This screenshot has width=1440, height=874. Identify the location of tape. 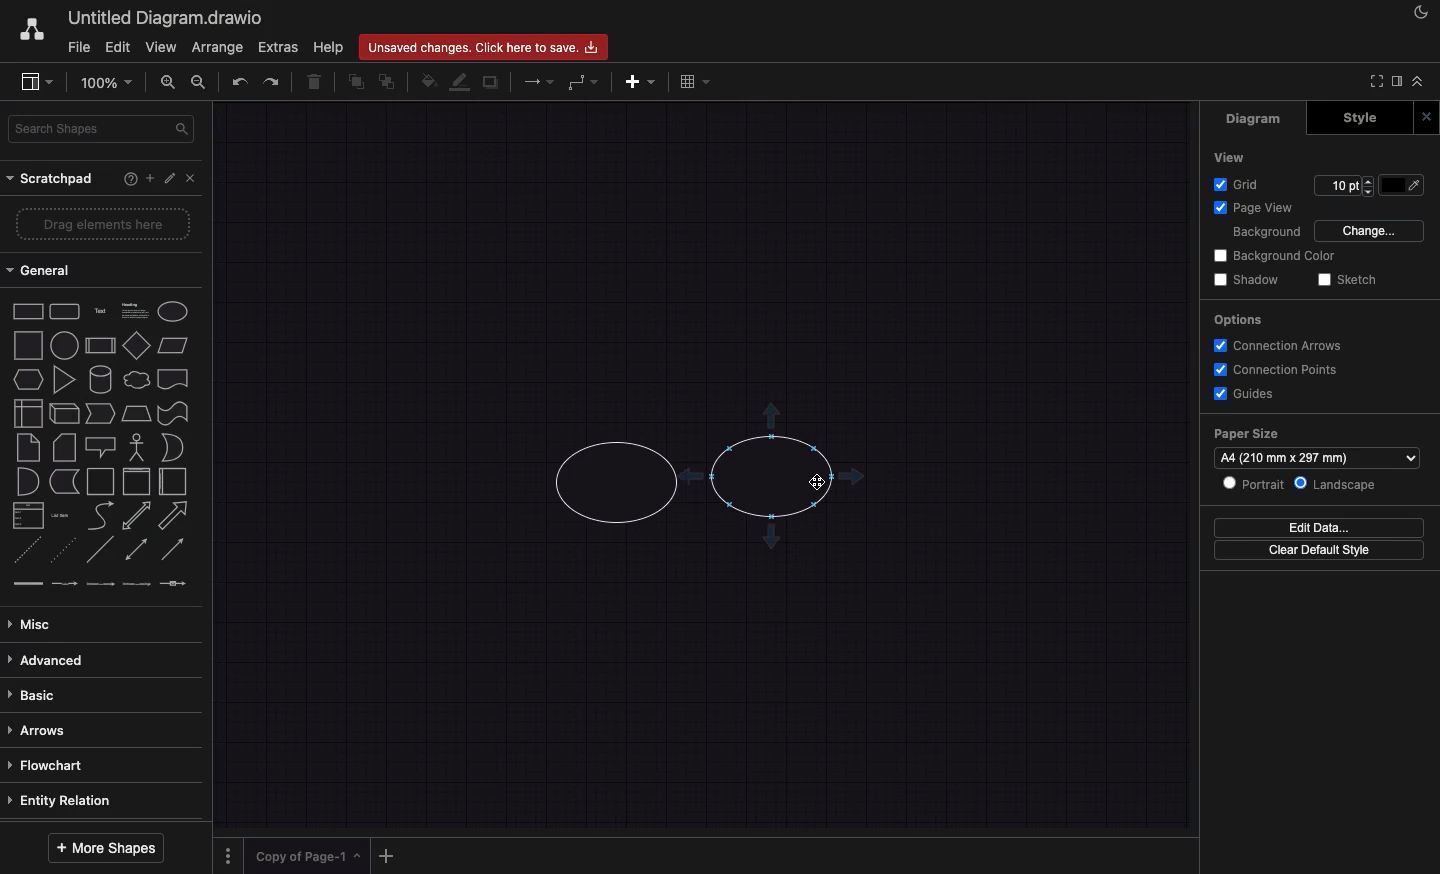
(174, 413).